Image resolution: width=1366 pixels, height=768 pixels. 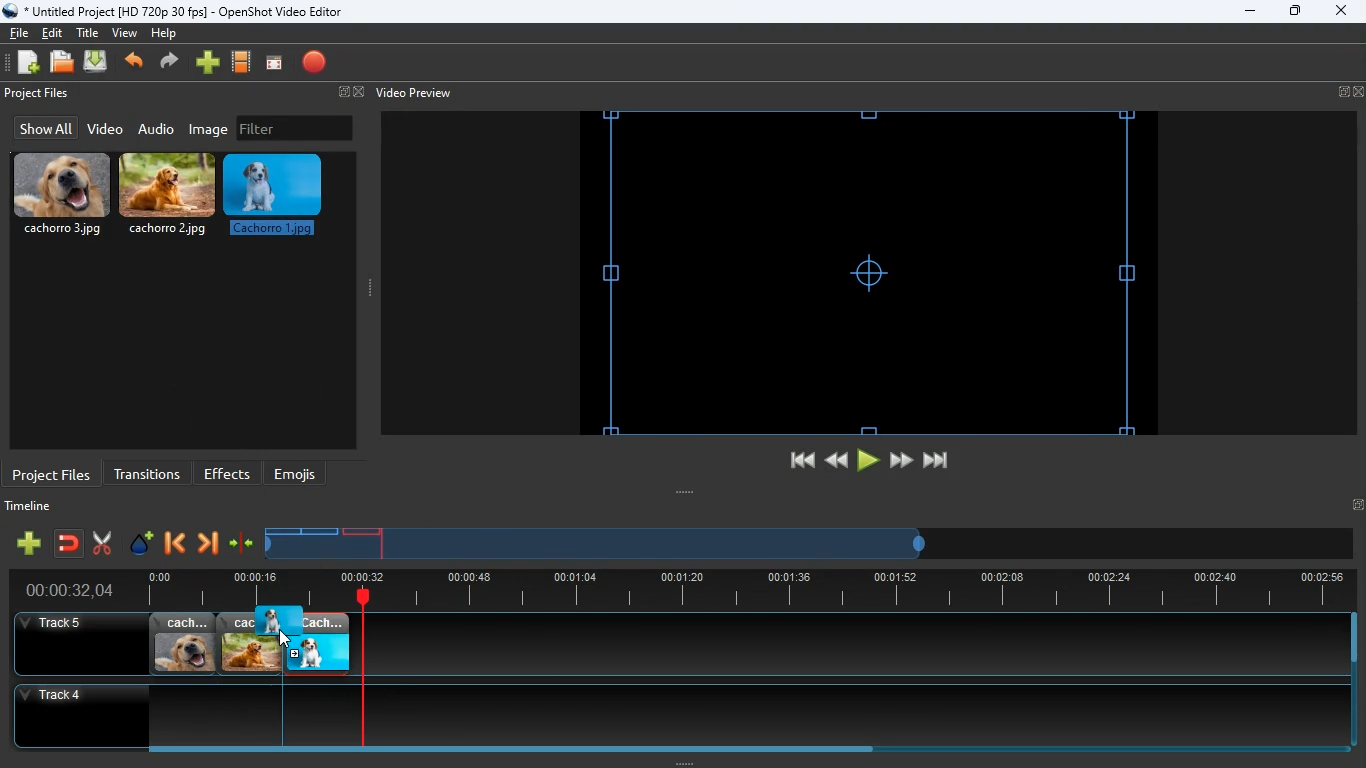 What do you see at coordinates (102, 543) in the screenshot?
I see `cut` at bounding box center [102, 543].